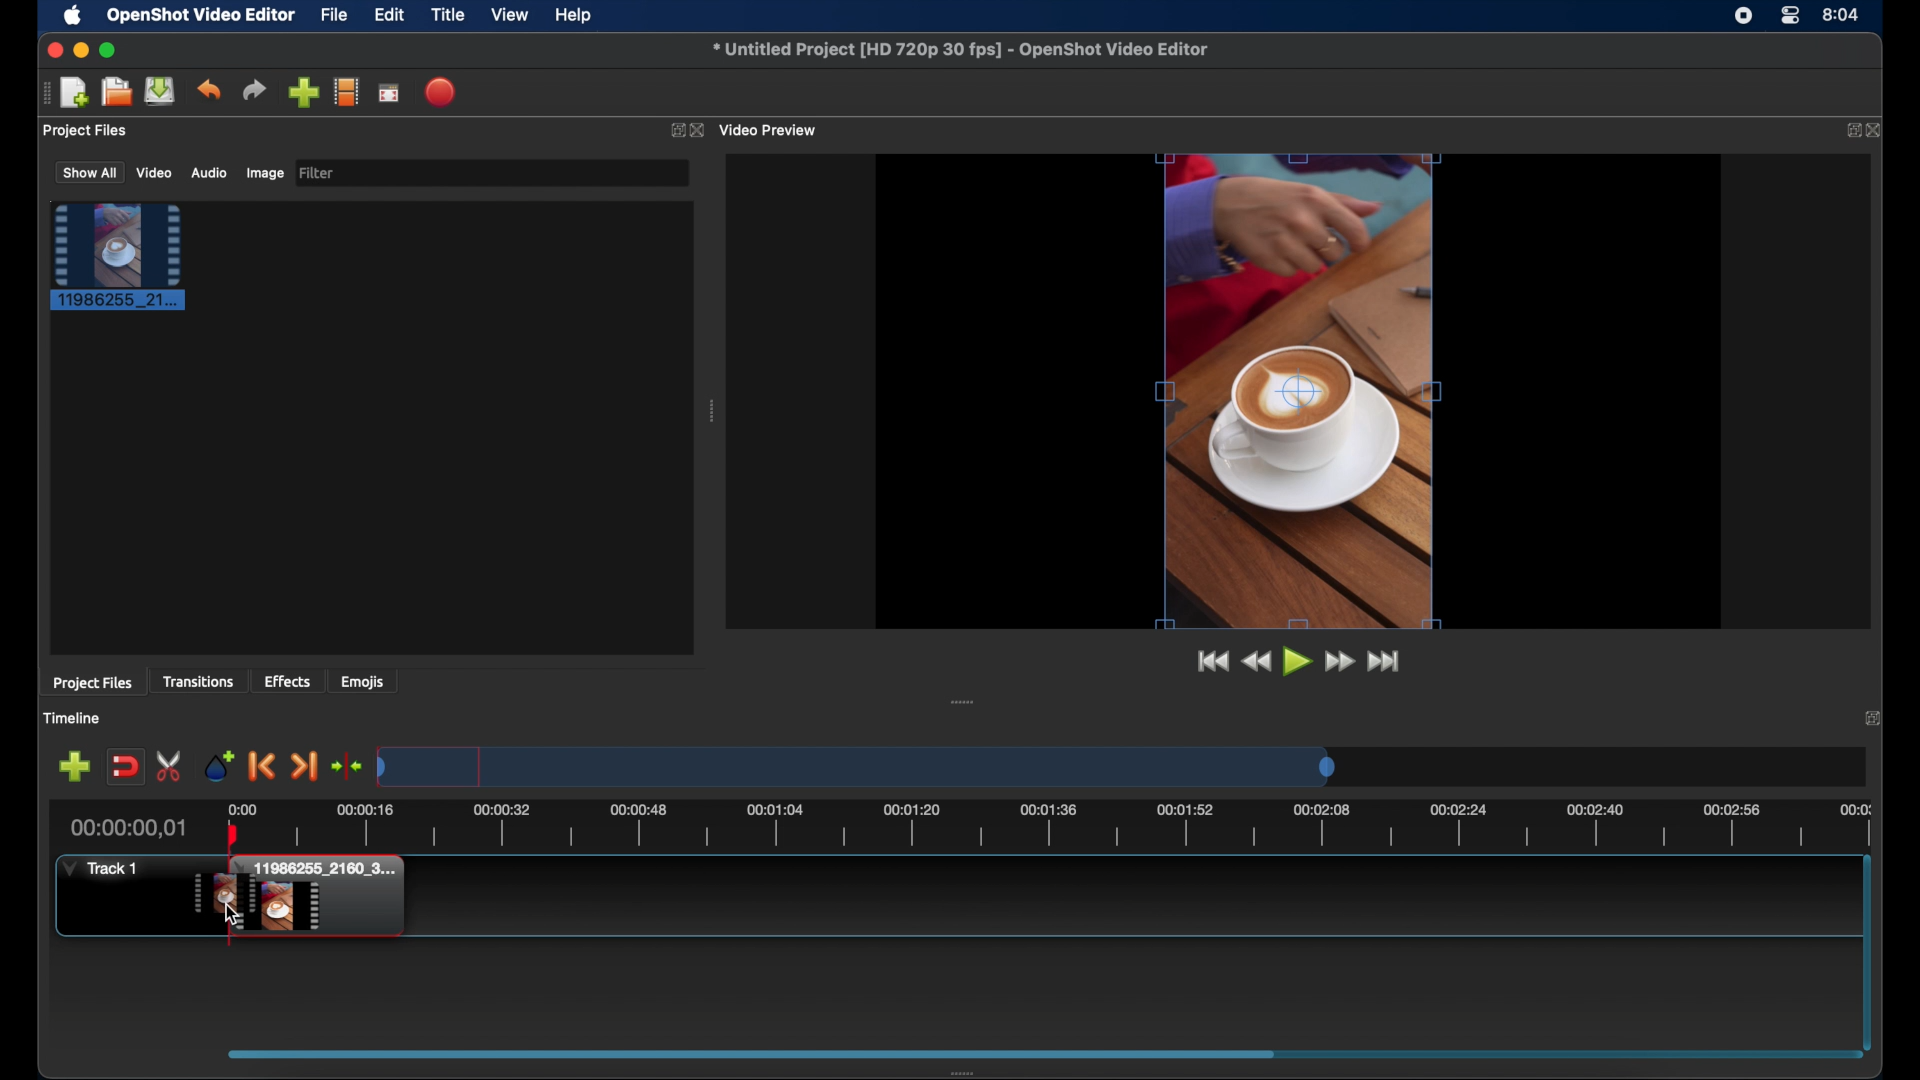 This screenshot has width=1920, height=1080. Describe the element at coordinates (302, 93) in the screenshot. I see `import files` at that location.